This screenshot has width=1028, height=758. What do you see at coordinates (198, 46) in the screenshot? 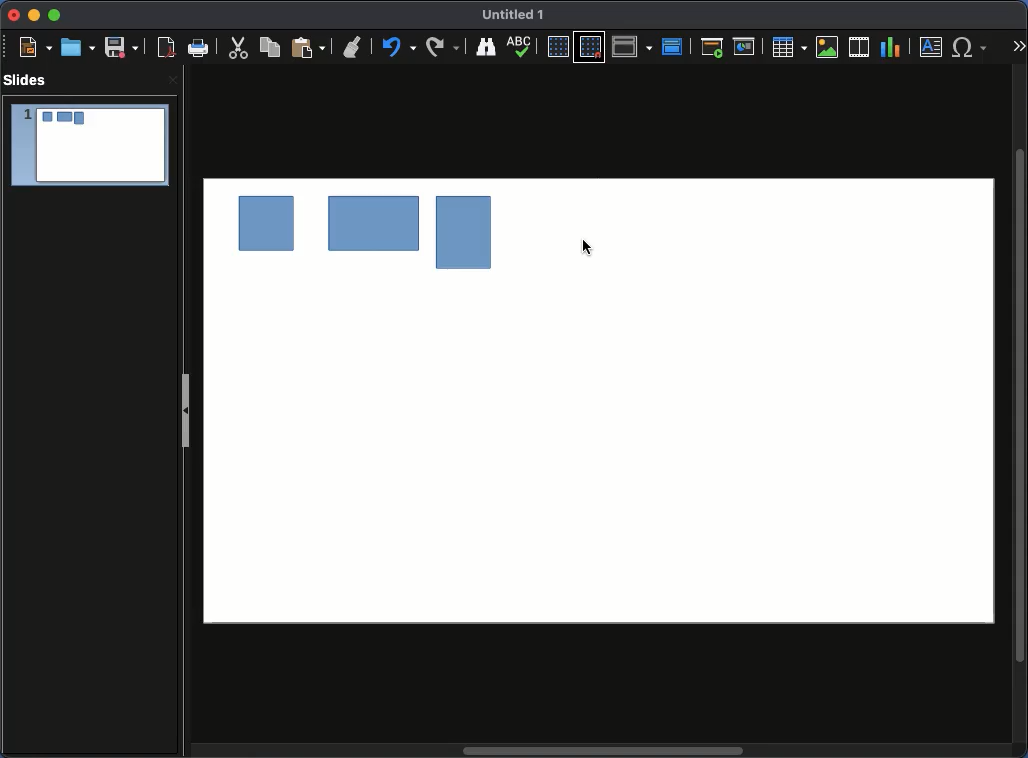
I see `Print` at bounding box center [198, 46].